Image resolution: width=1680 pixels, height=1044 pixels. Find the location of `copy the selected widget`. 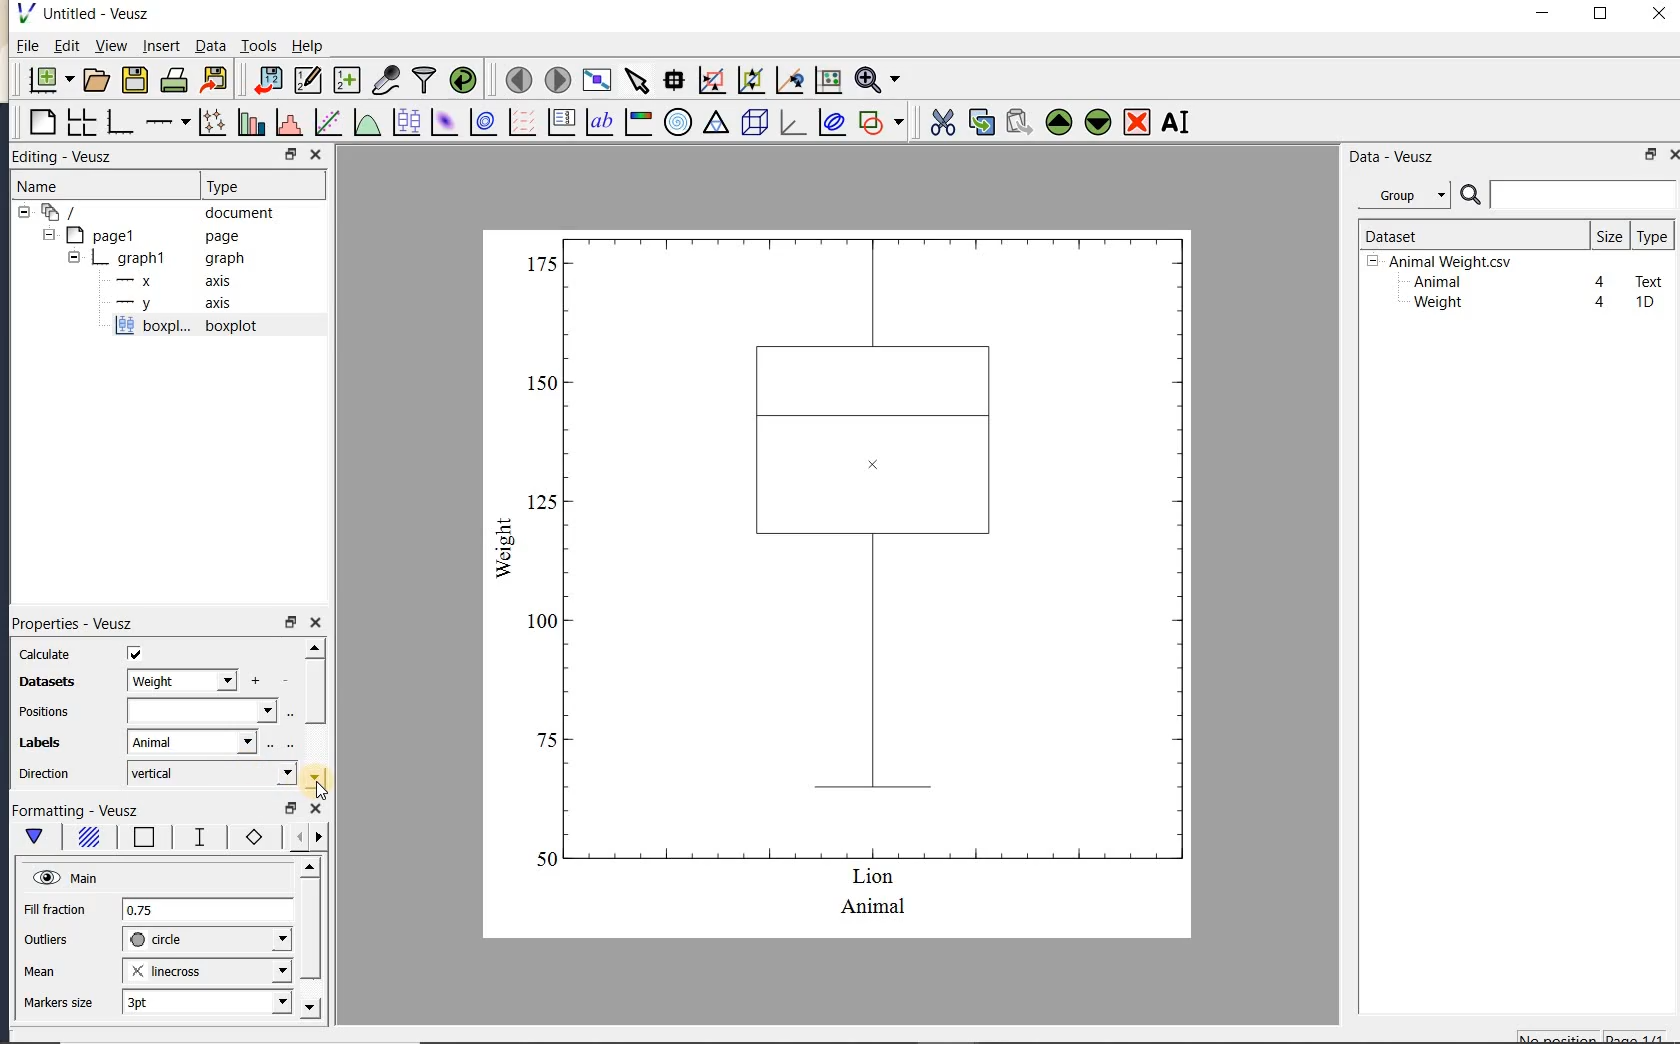

copy the selected widget is located at coordinates (979, 122).